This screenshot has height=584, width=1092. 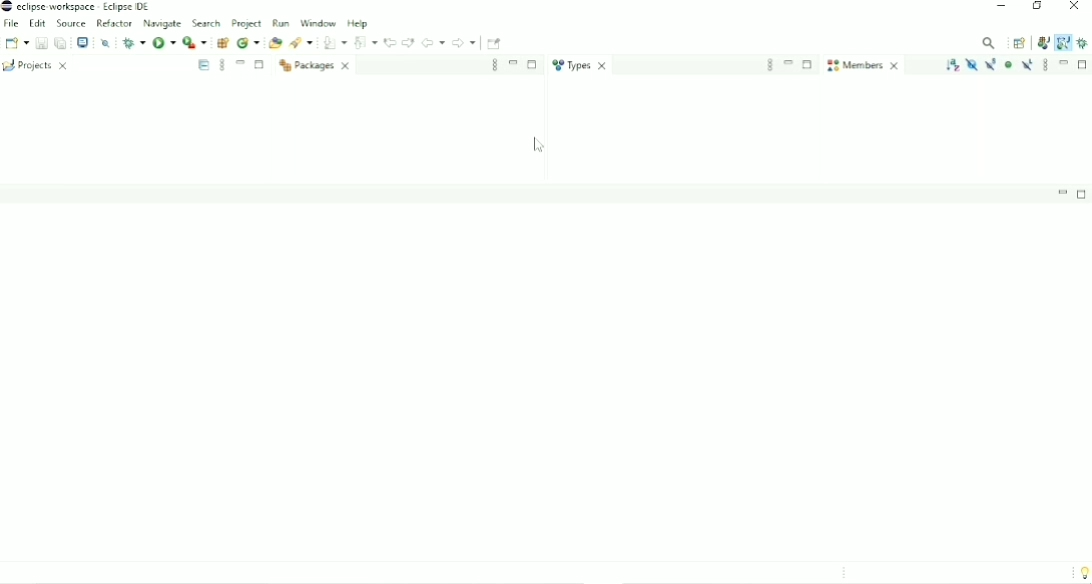 I want to click on Collapse All, so click(x=204, y=65).